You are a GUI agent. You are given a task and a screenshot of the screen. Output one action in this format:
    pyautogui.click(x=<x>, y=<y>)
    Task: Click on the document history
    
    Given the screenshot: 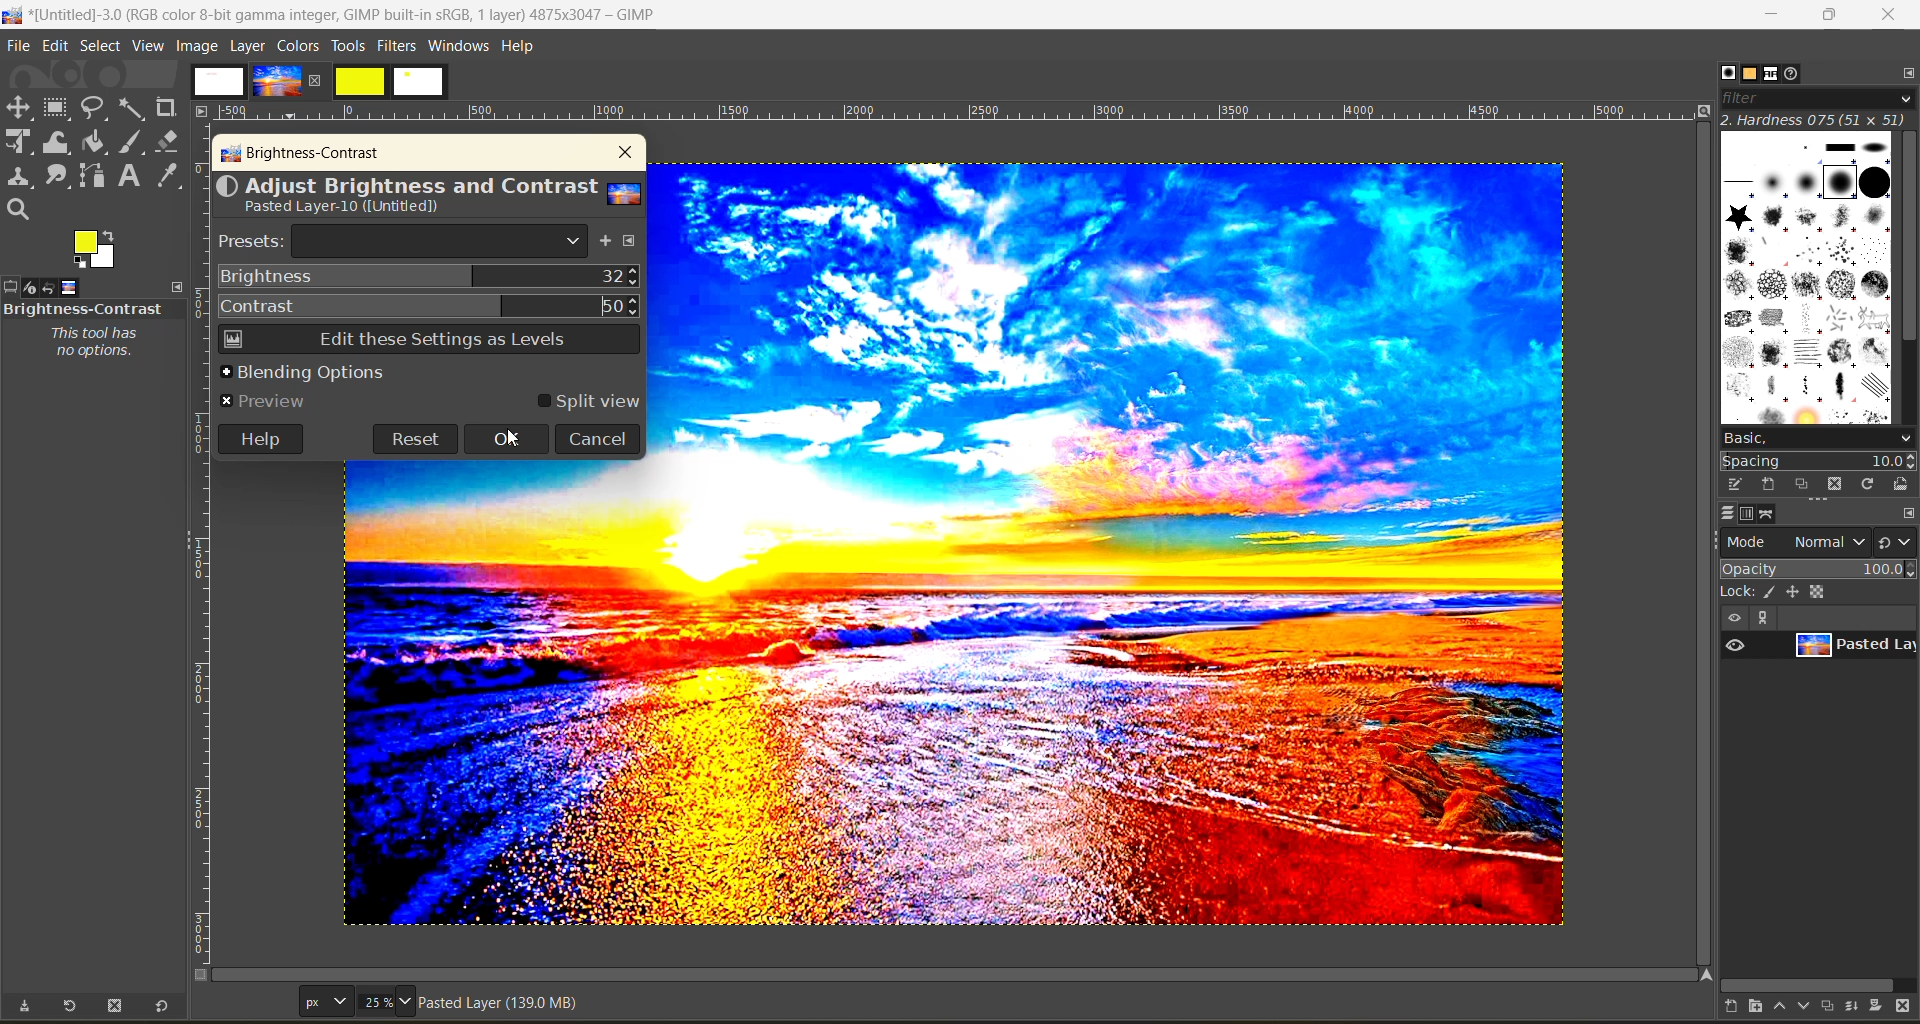 What is the action you would take?
    pyautogui.click(x=1795, y=73)
    